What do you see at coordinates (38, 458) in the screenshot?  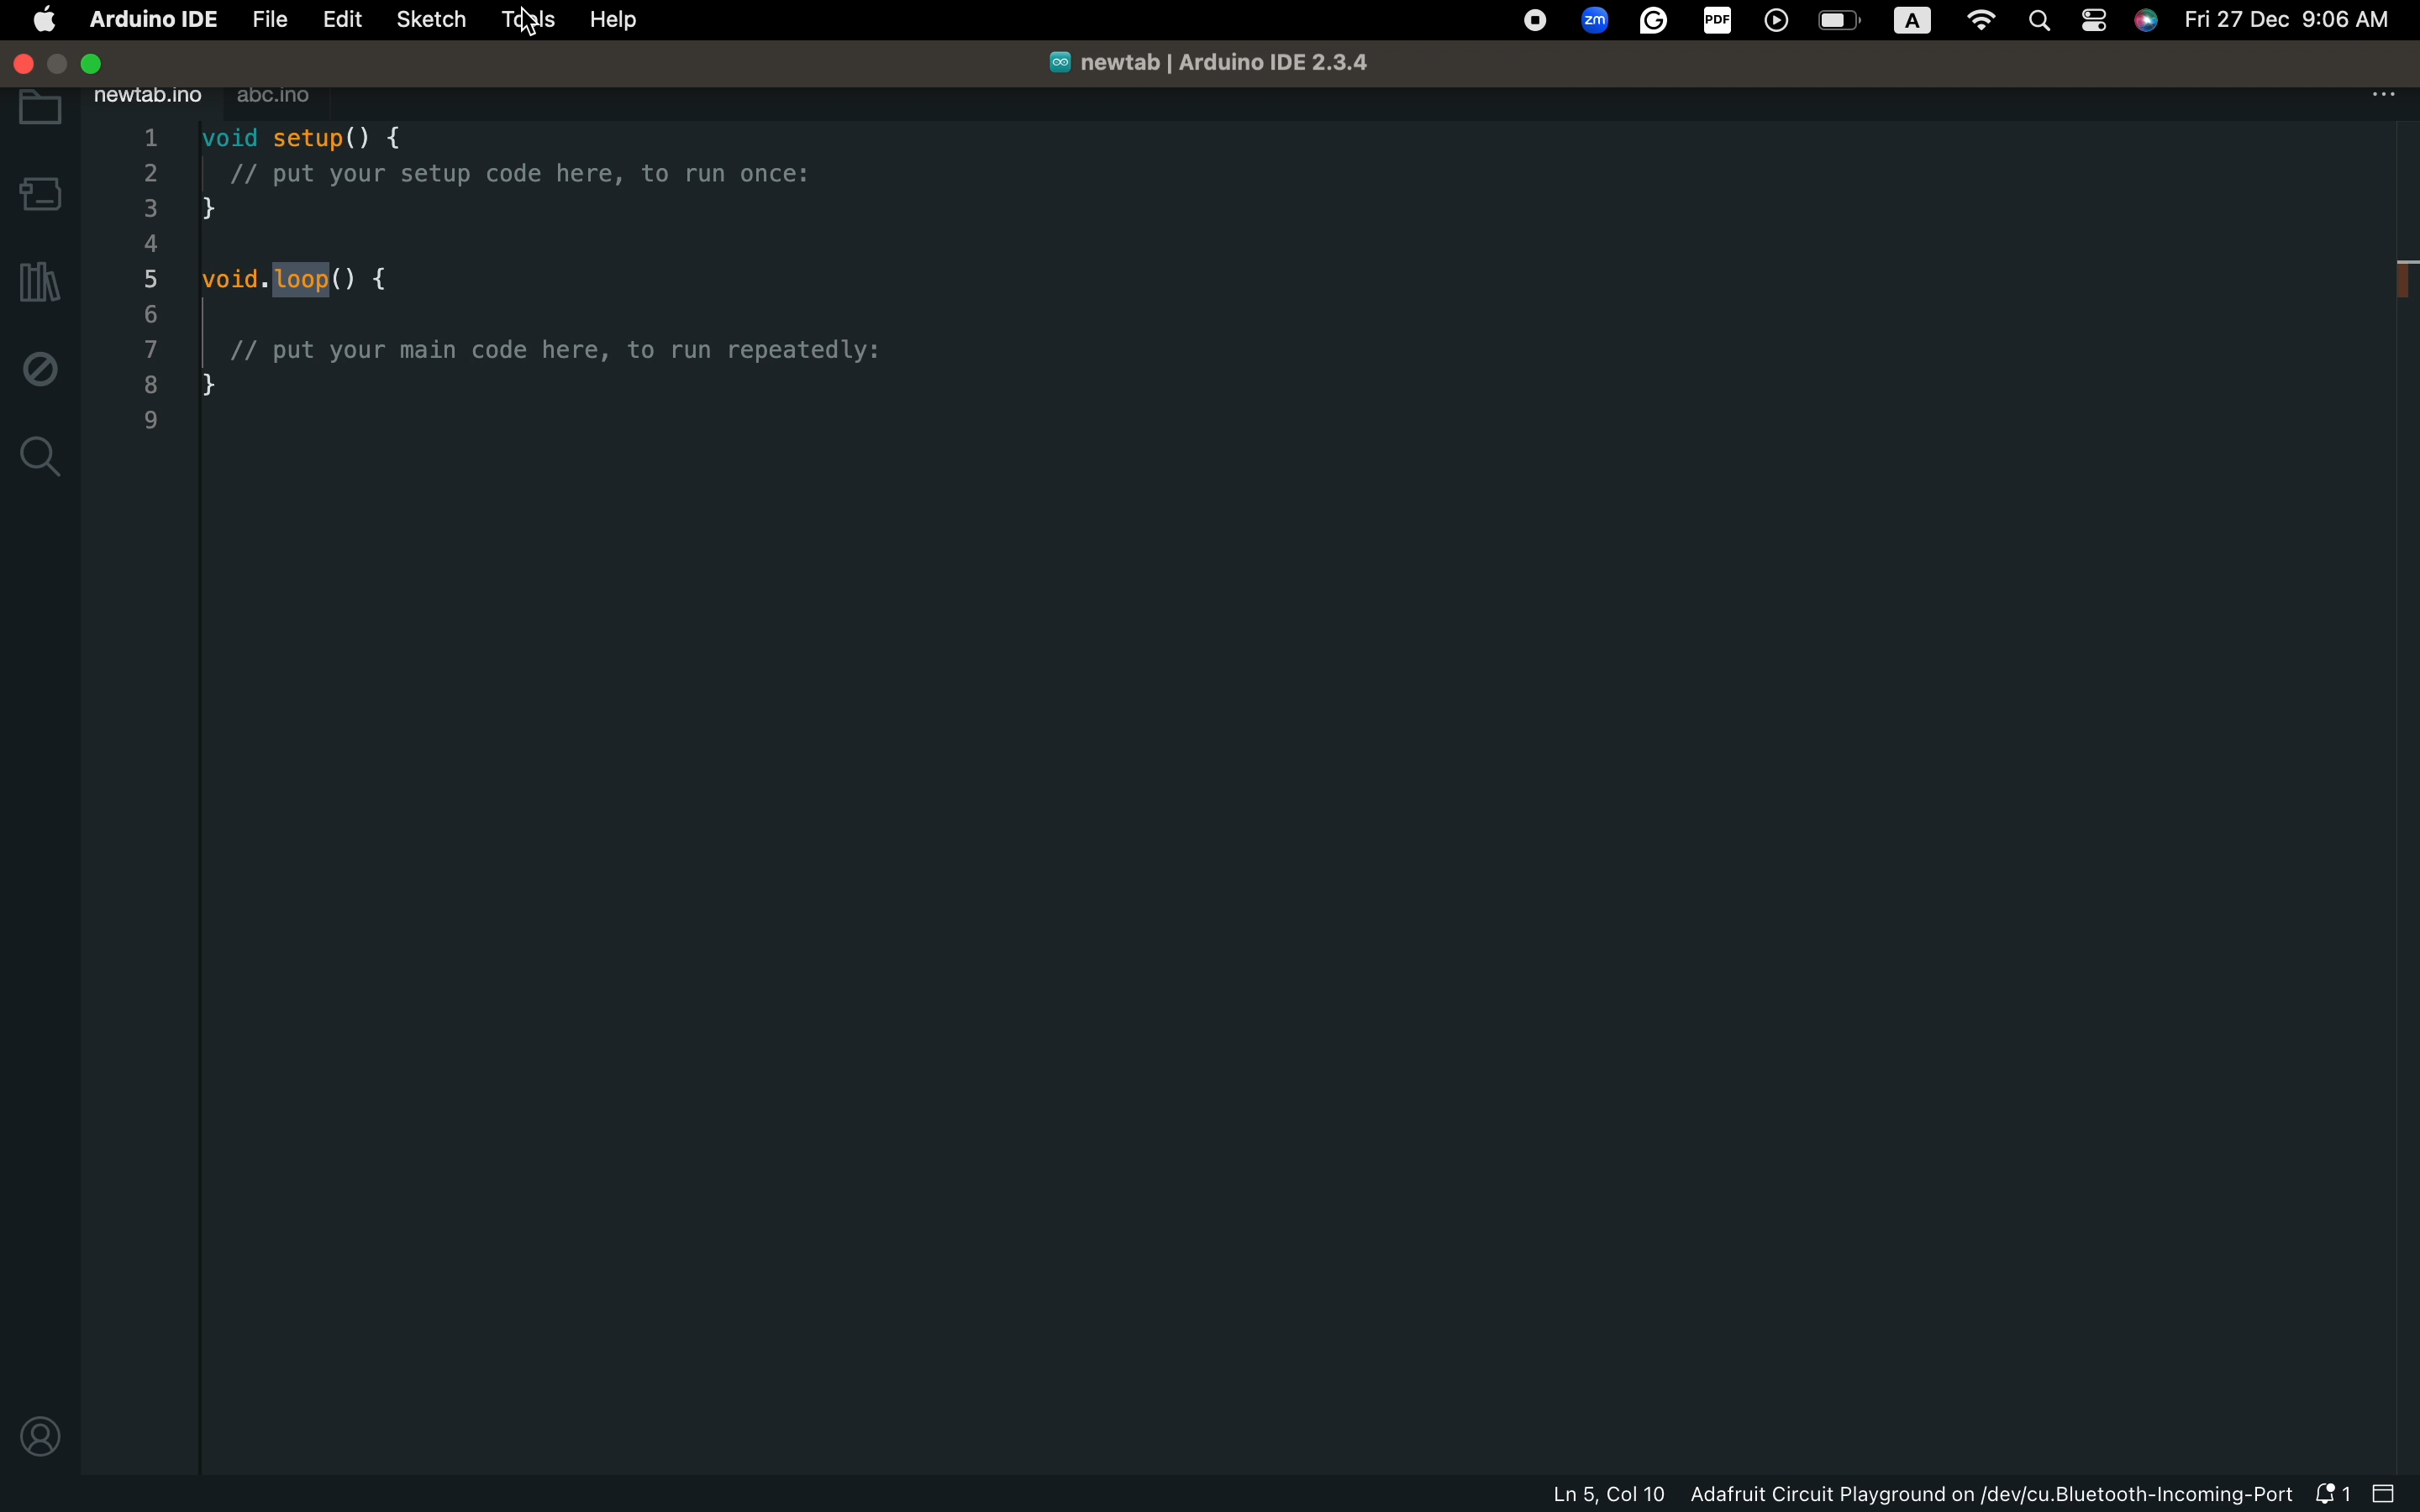 I see `search` at bounding box center [38, 458].